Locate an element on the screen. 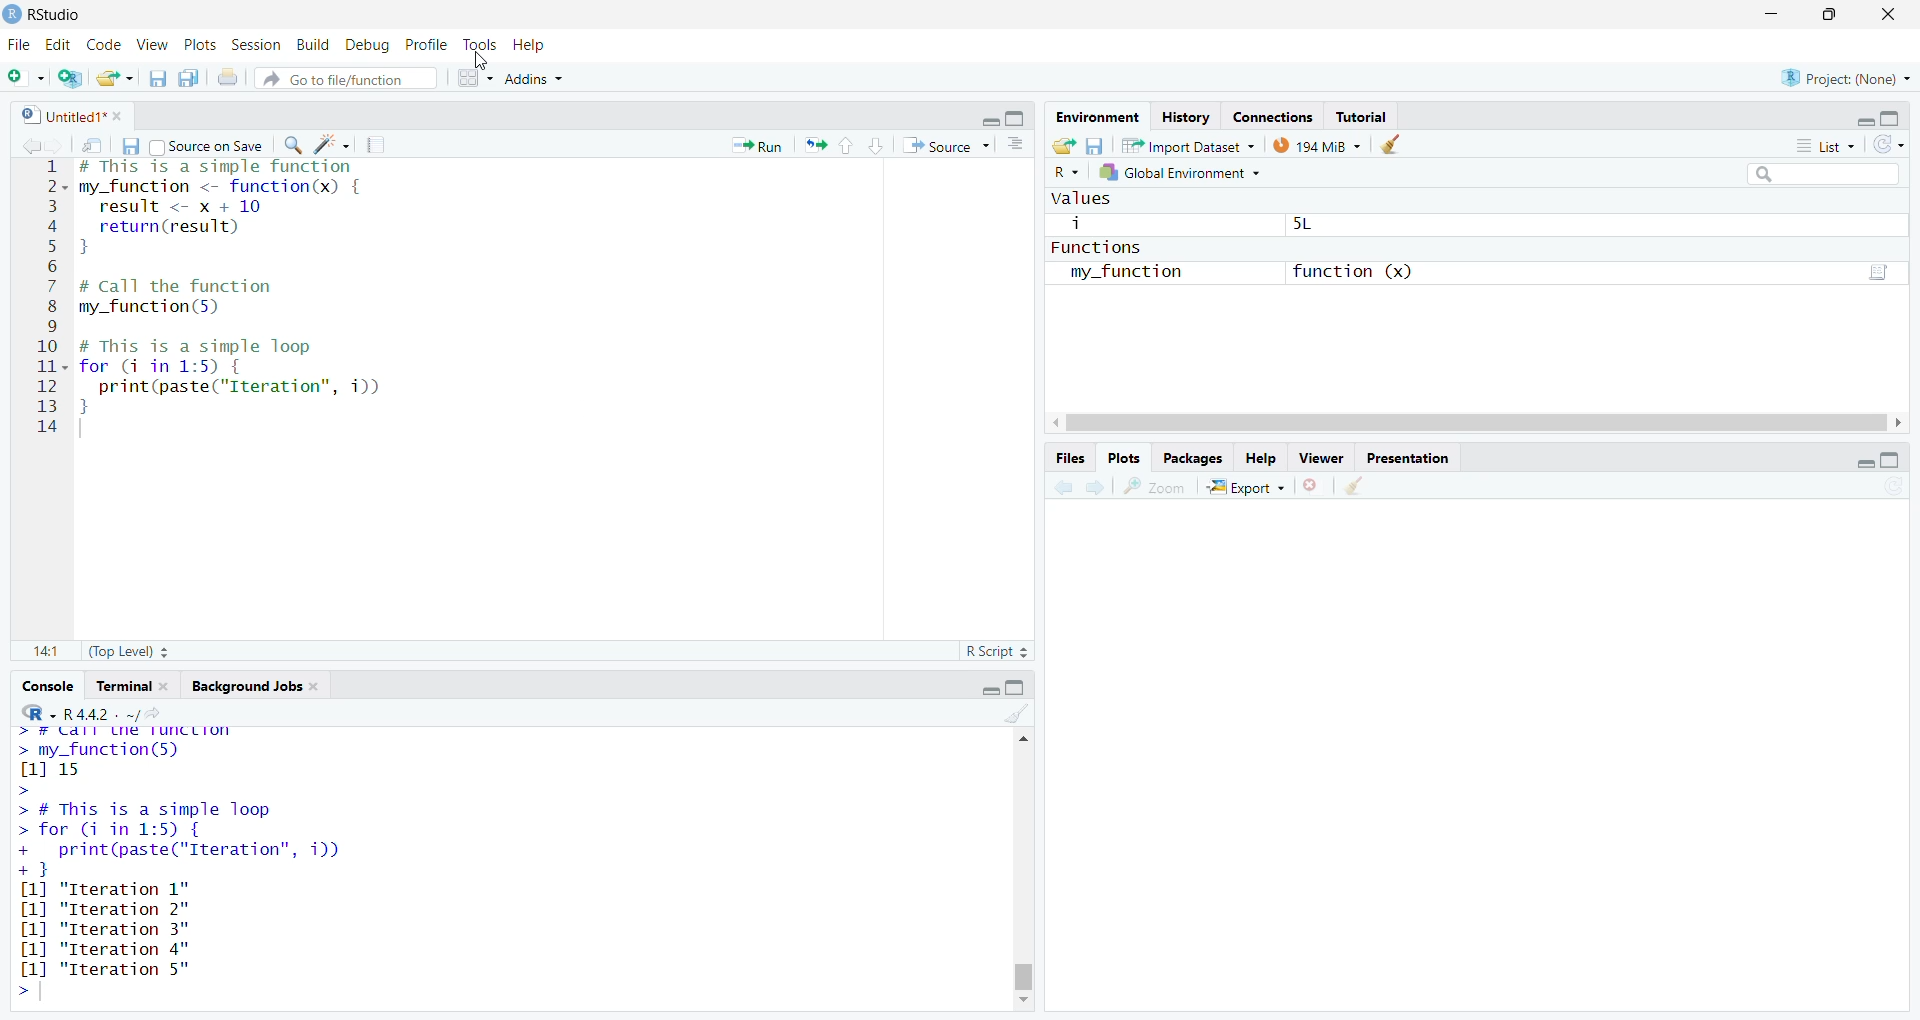 The height and width of the screenshot is (1020, 1920). import dataset is located at coordinates (1188, 148).